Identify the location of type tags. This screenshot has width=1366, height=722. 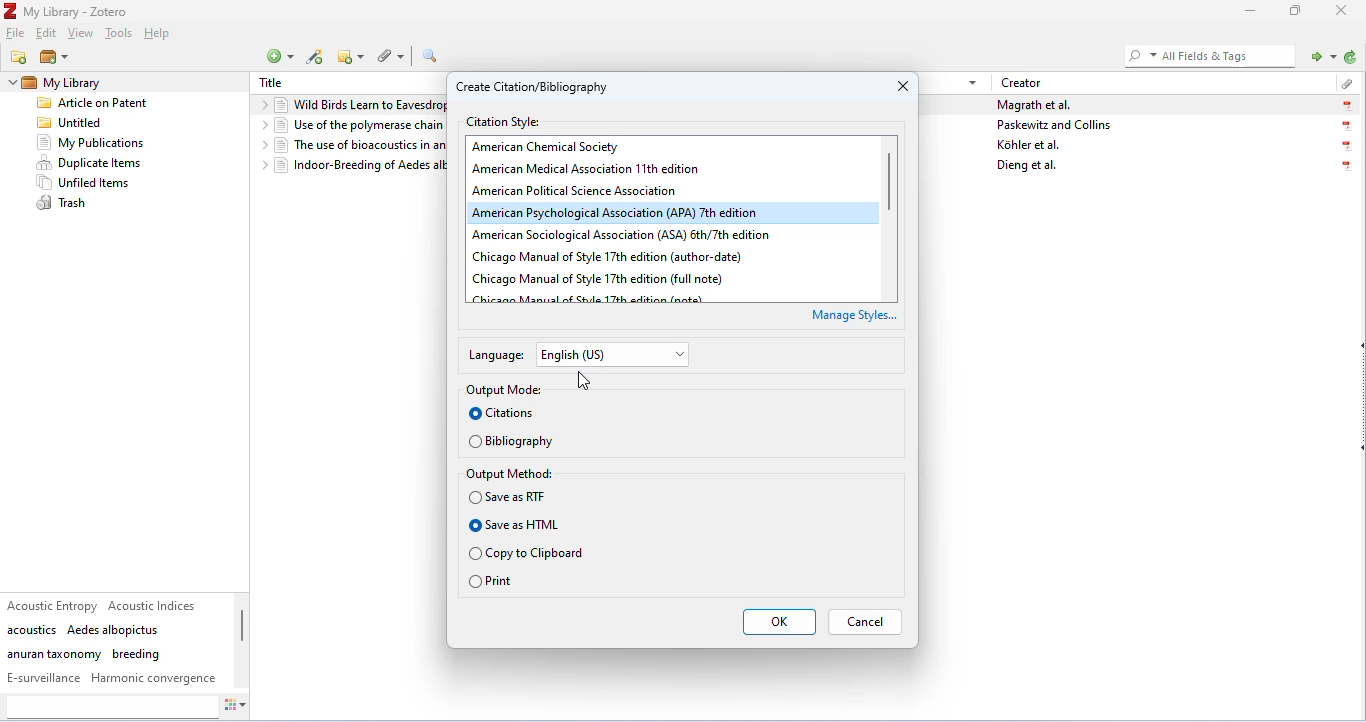
(111, 707).